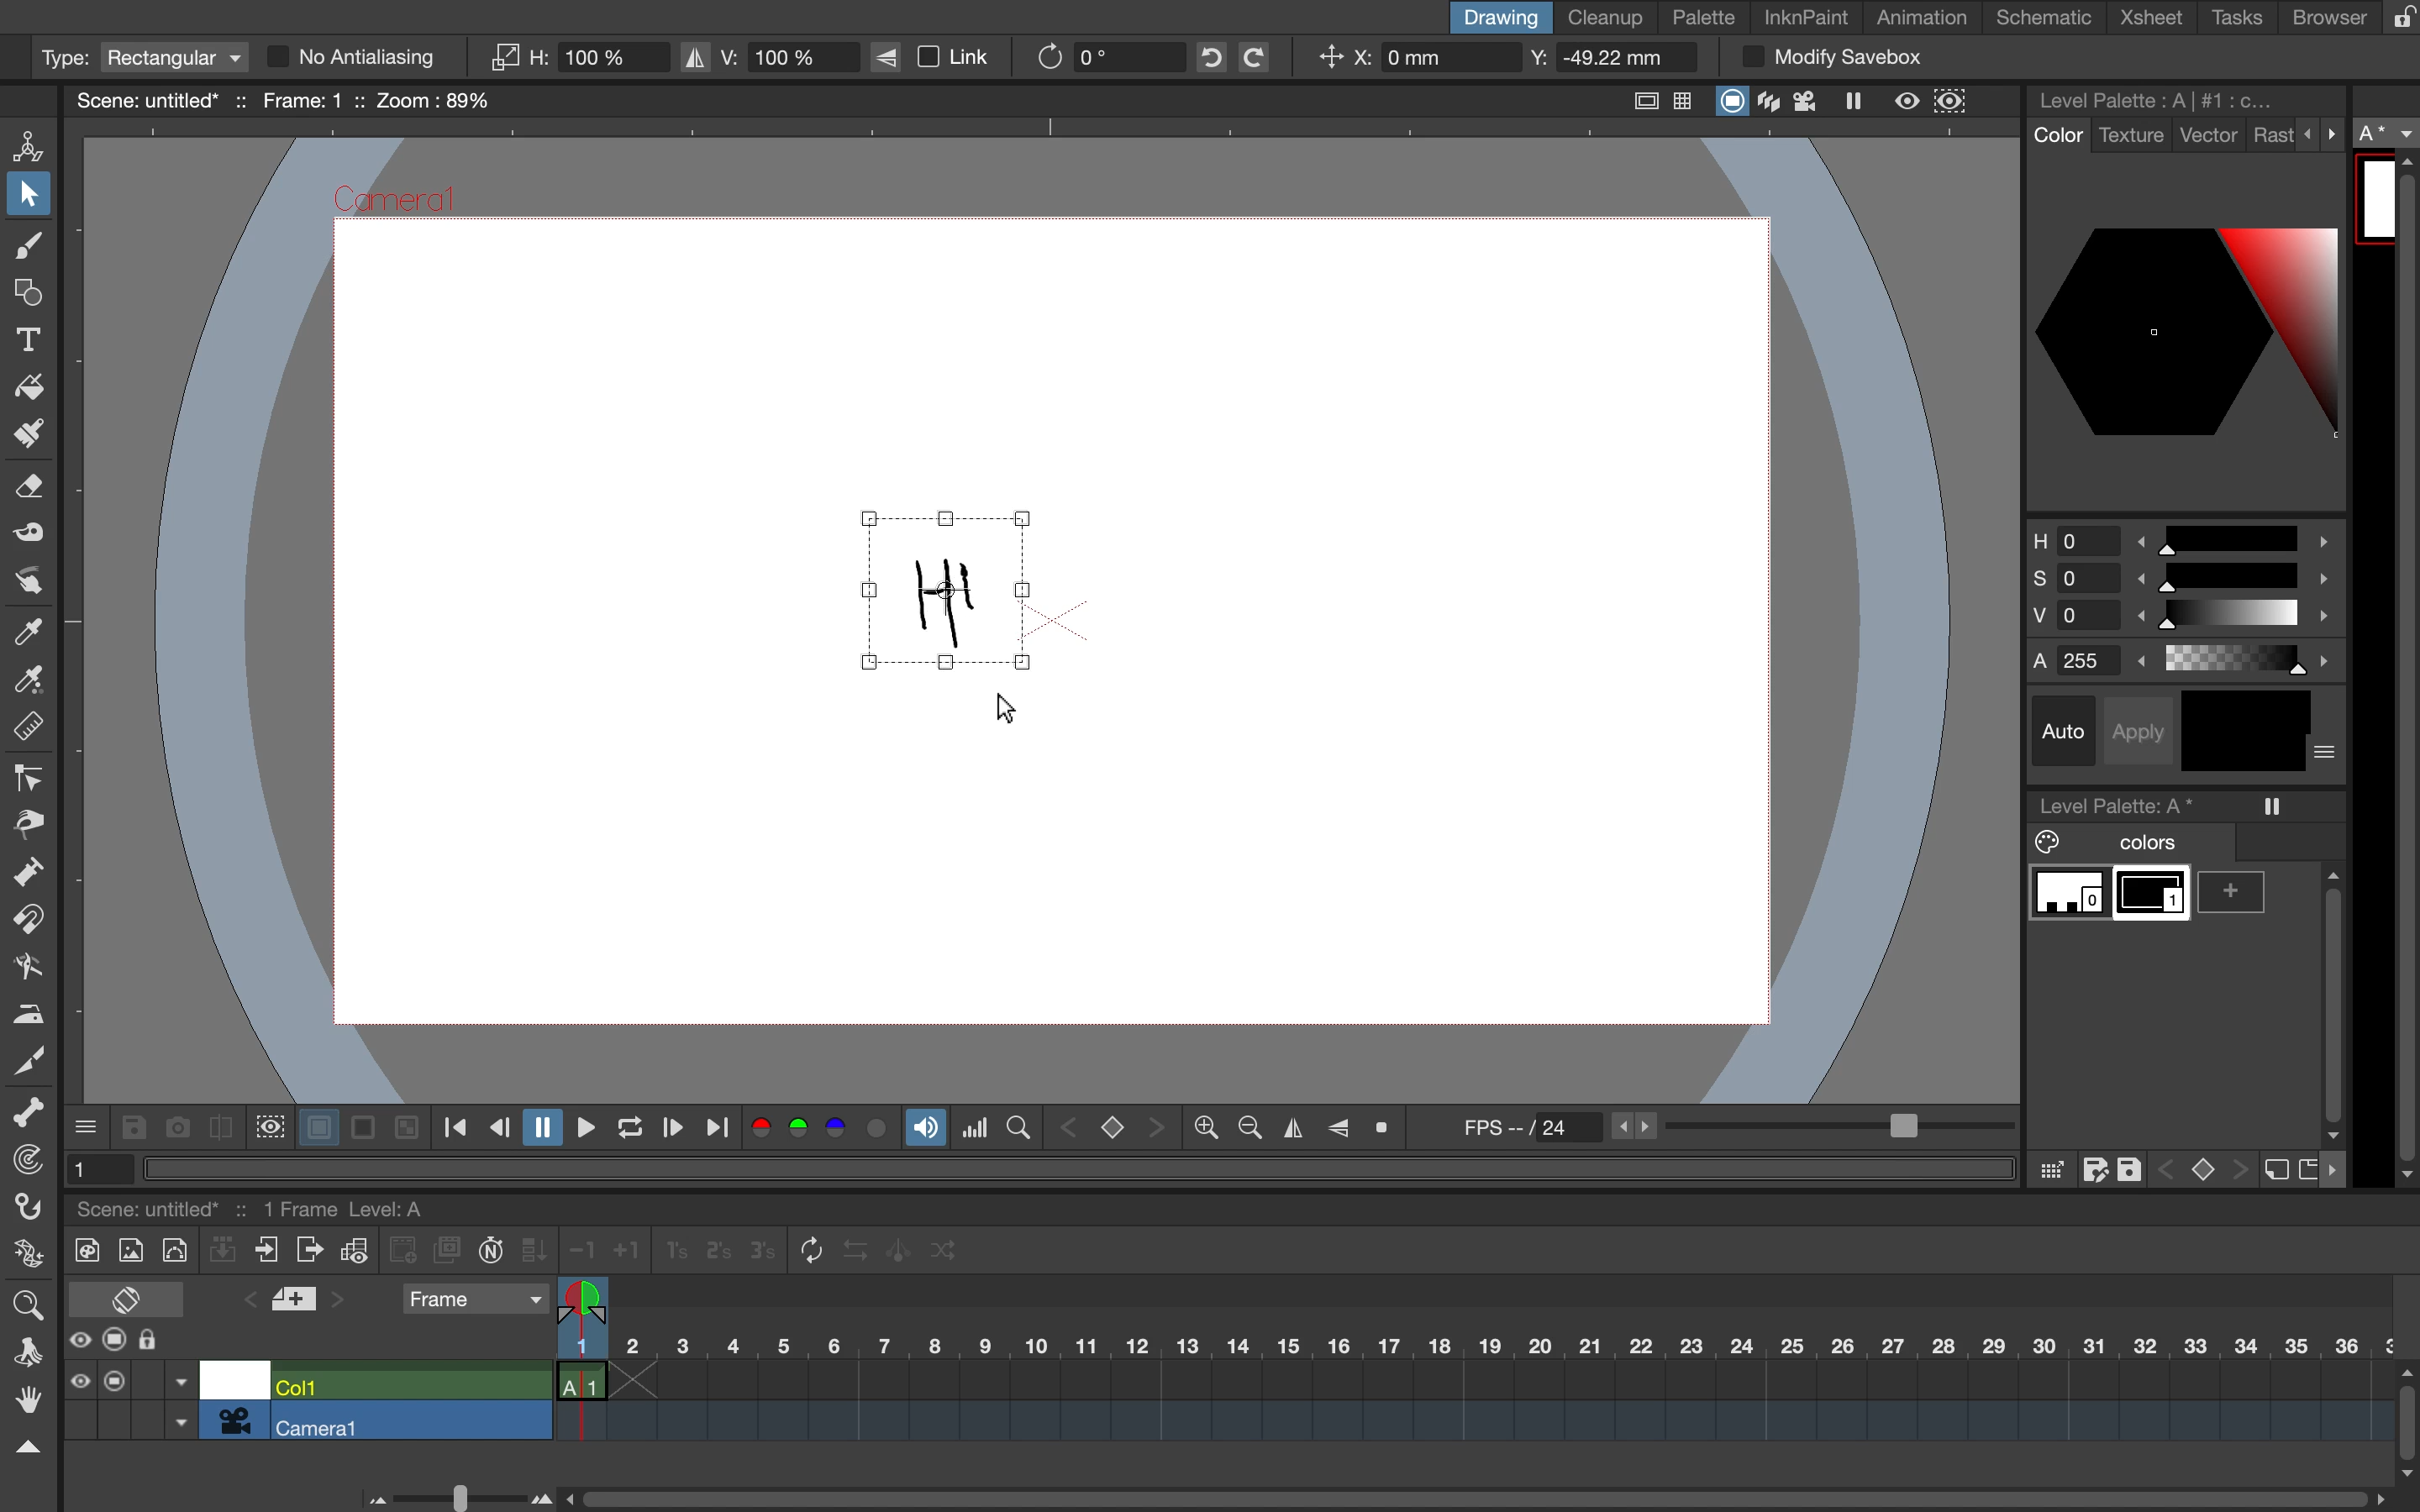  Describe the element at coordinates (1862, 104) in the screenshot. I see `freeze` at that location.